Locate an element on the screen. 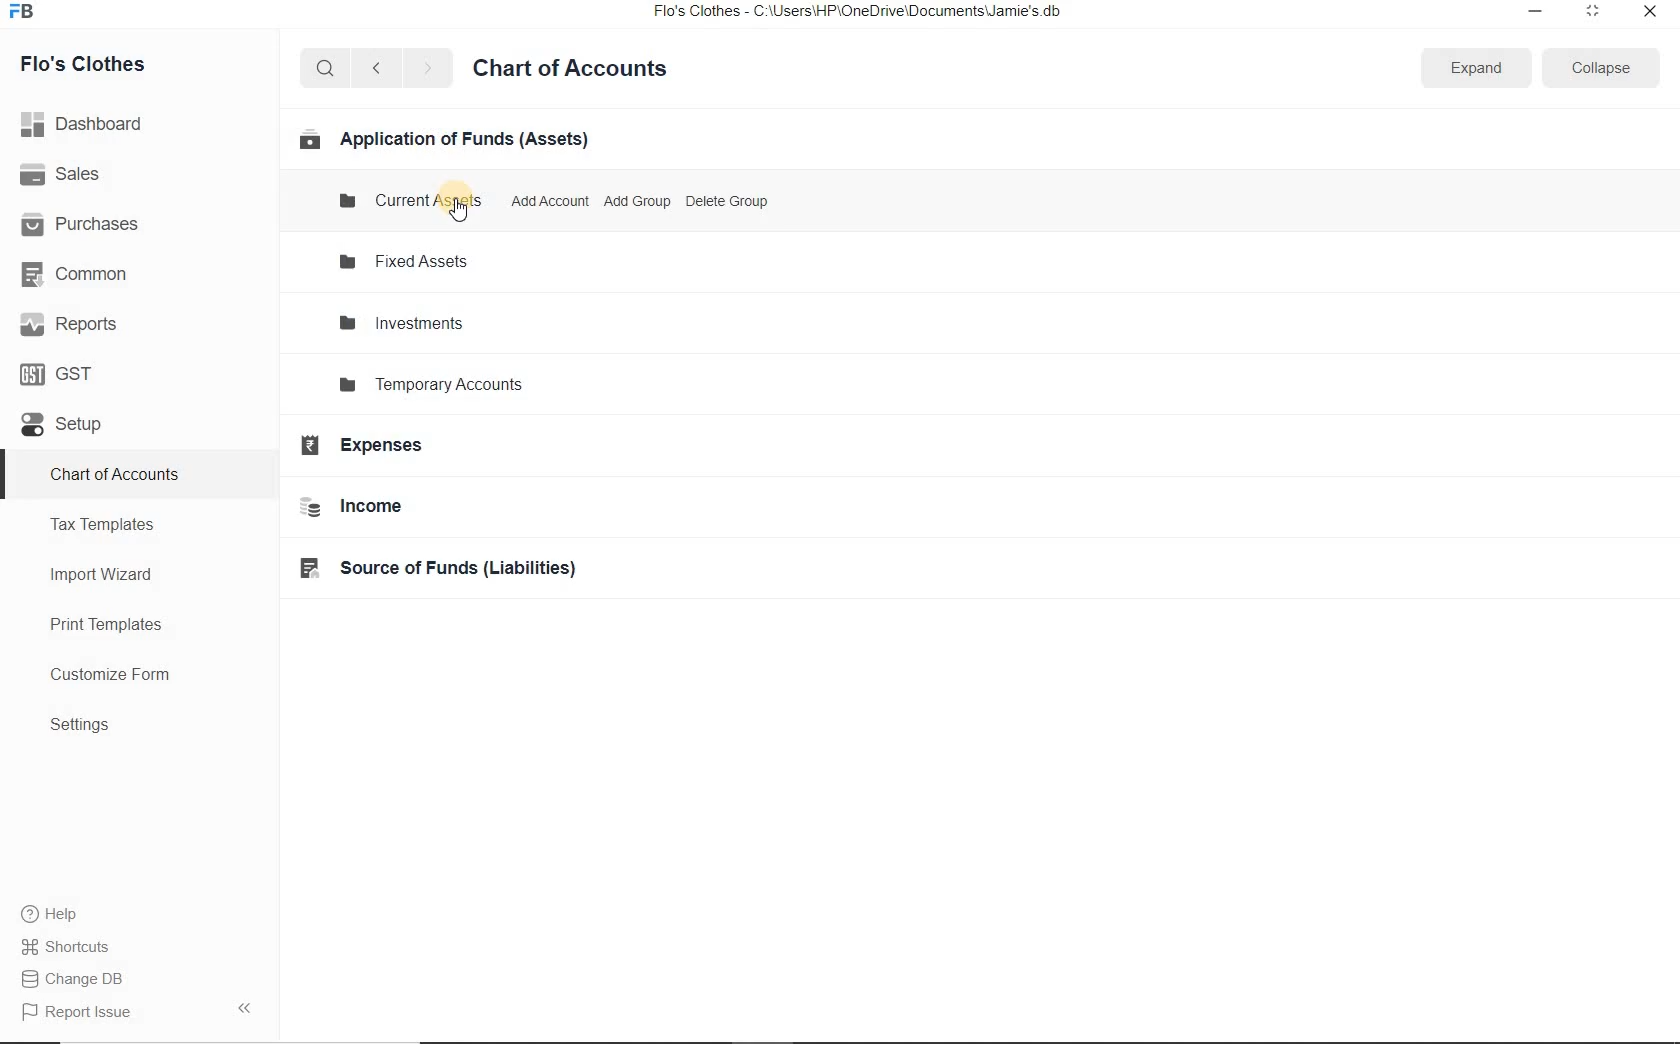 The height and width of the screenshot is (1044, 1680). minimize is located at coordinates (1533, 10).